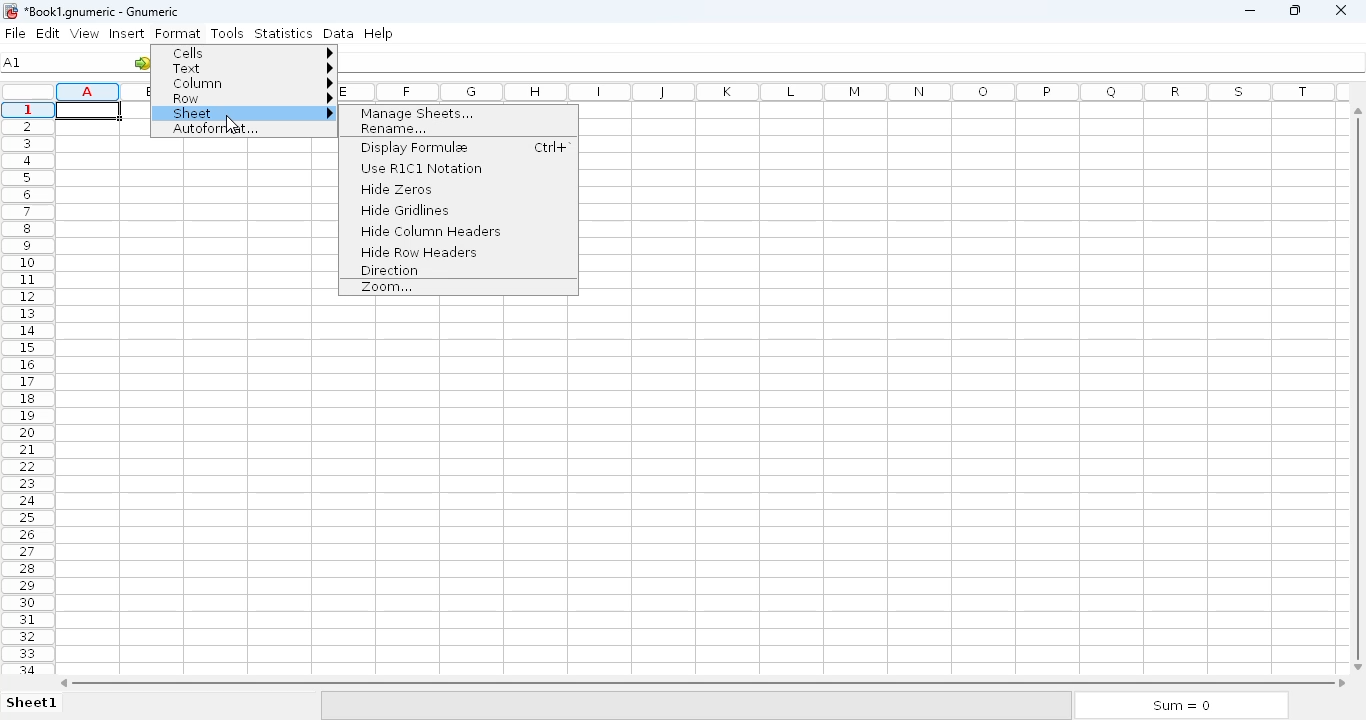  What do you see at coordinates (283, 32) in the screenshot?
I see `statistics` at bounding box center [283, 32].